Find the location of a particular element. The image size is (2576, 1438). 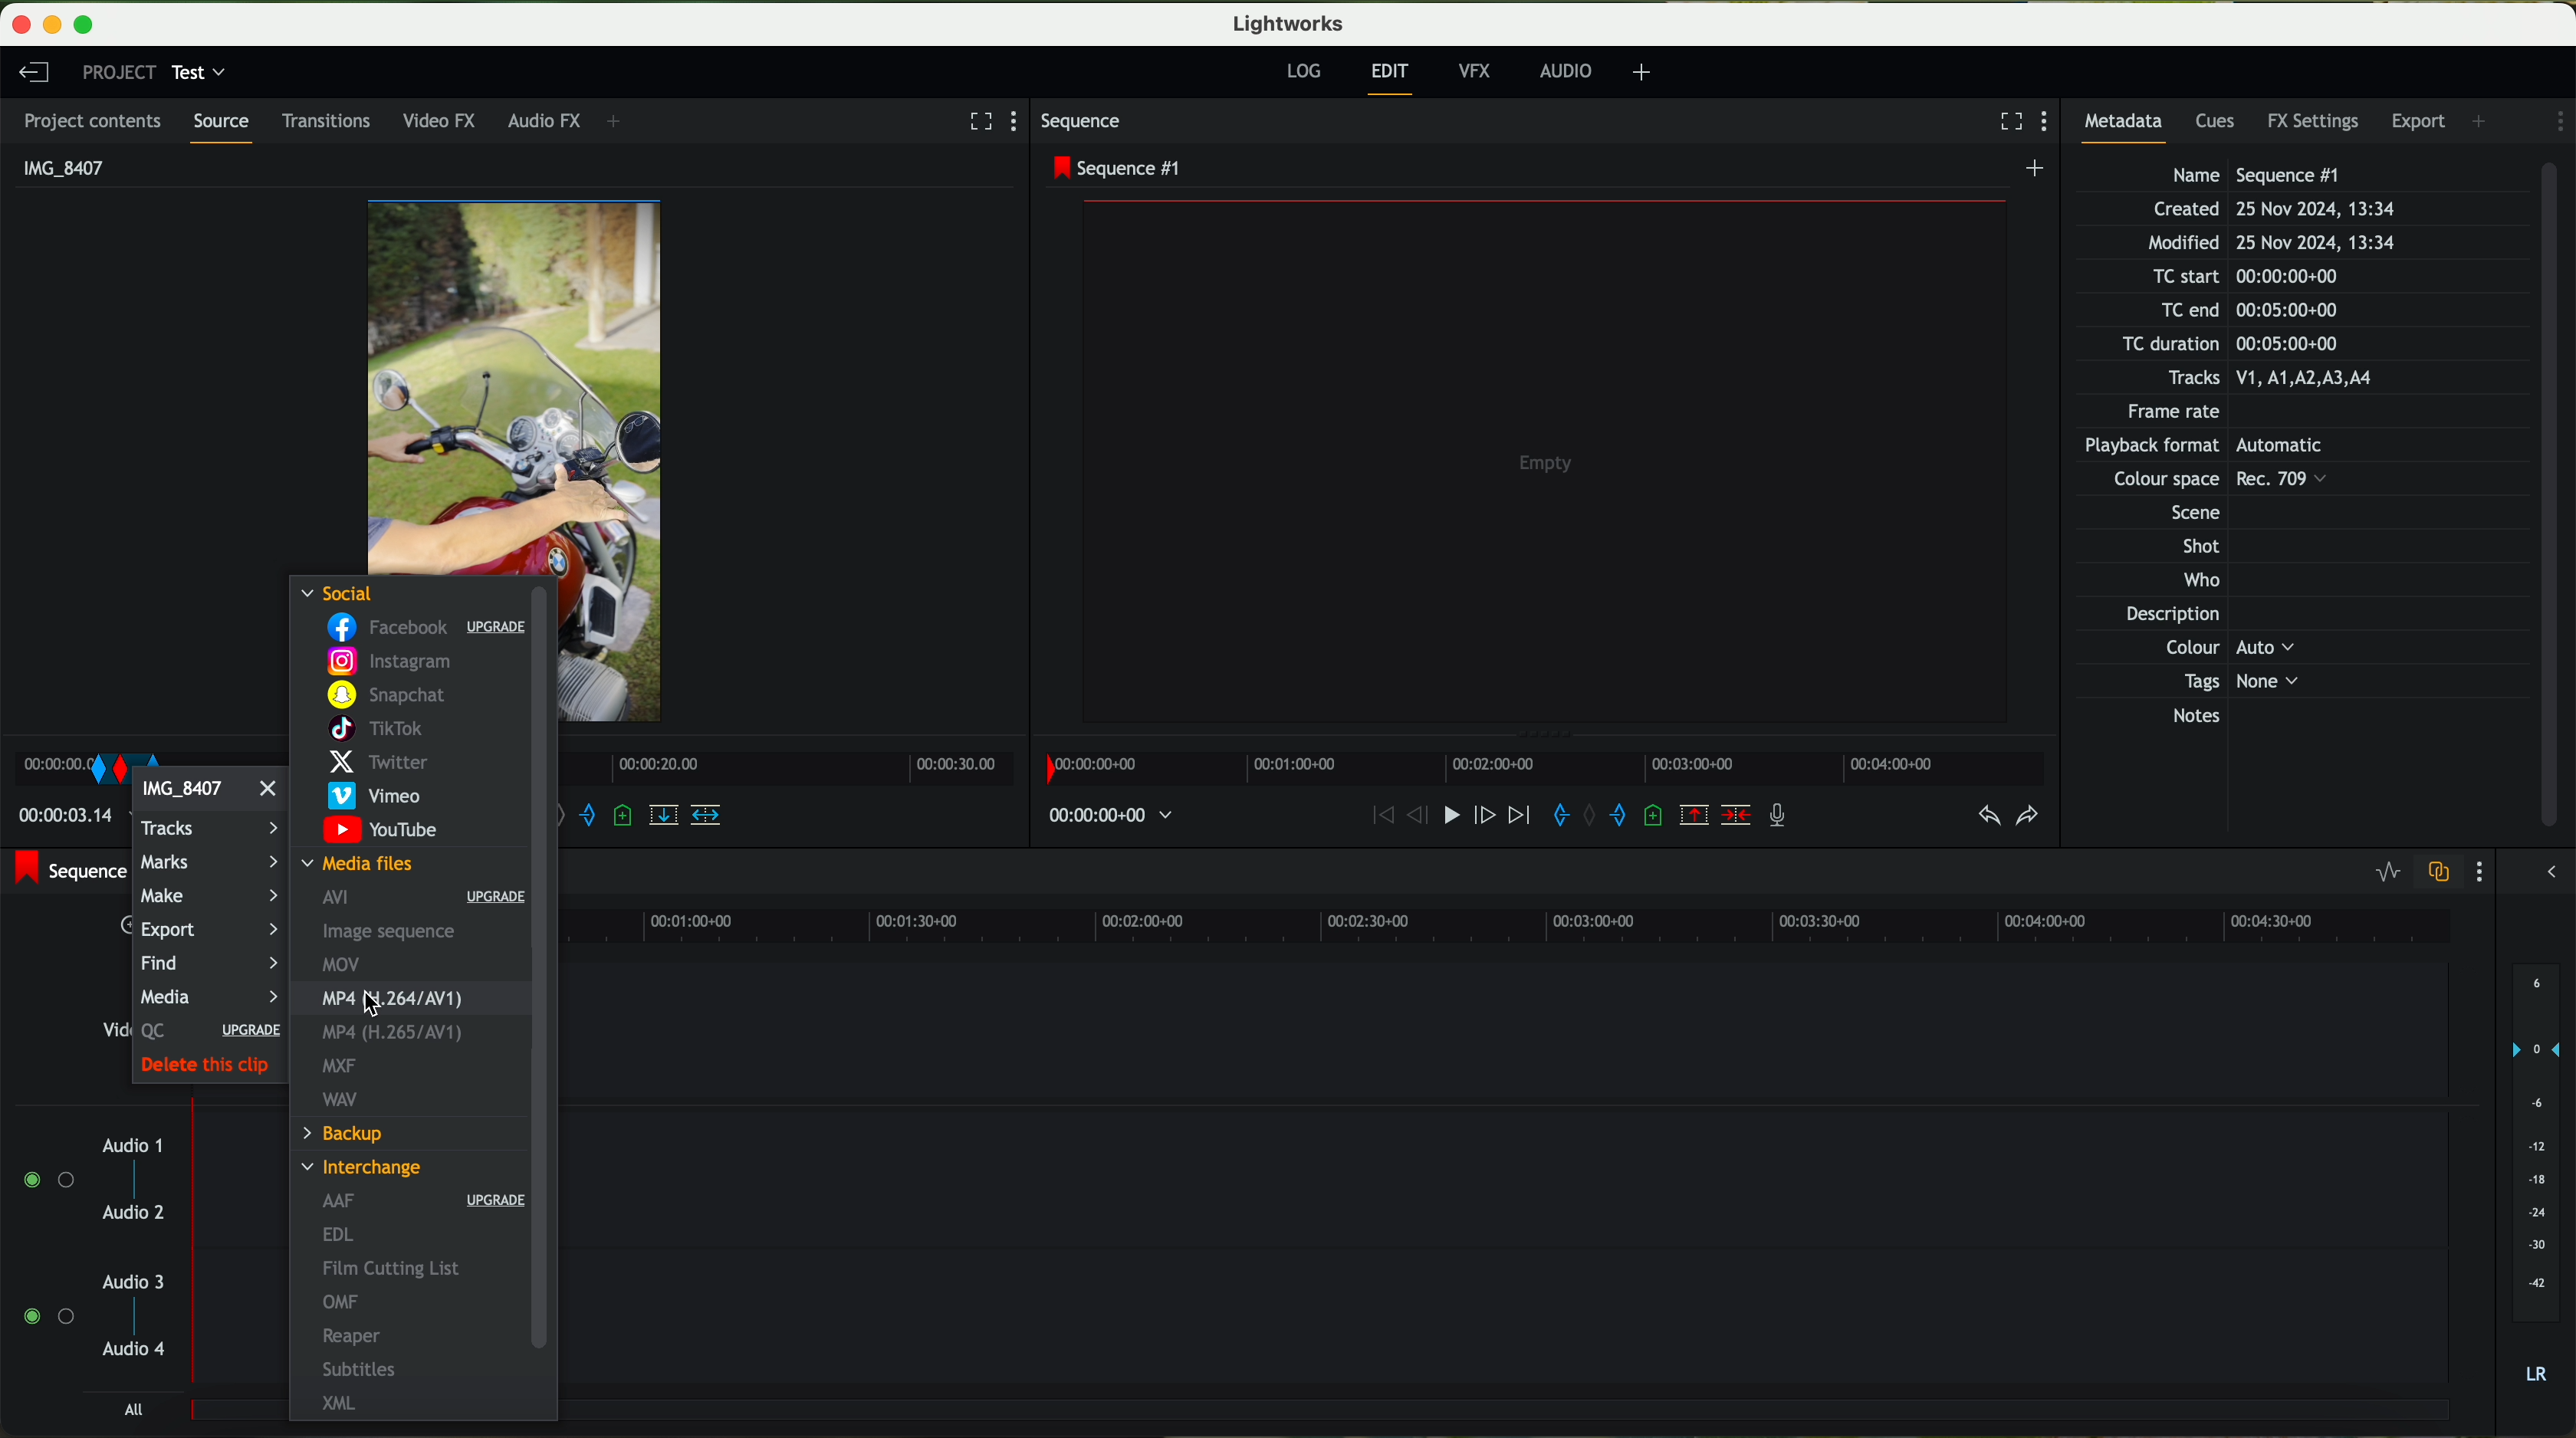

WAV is located at coordinates (340, 1101).